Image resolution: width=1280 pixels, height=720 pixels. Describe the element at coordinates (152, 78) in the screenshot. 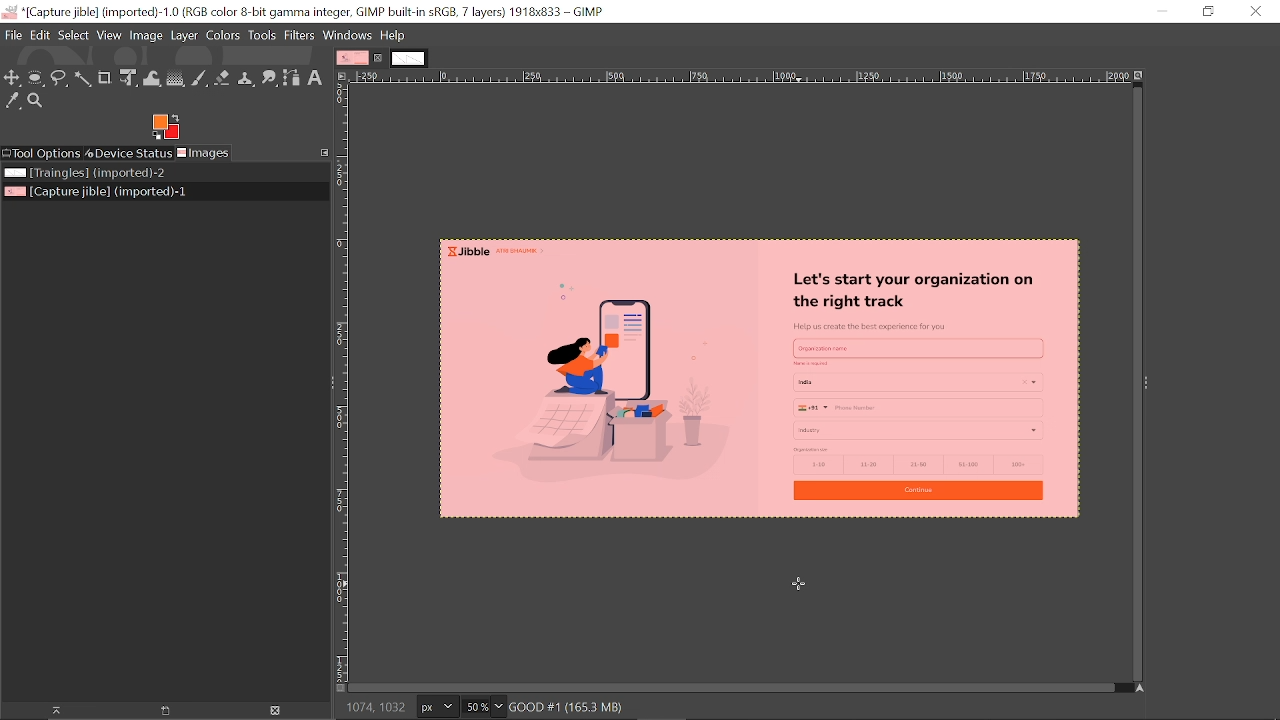

I see `Wrap text tool` at that location.